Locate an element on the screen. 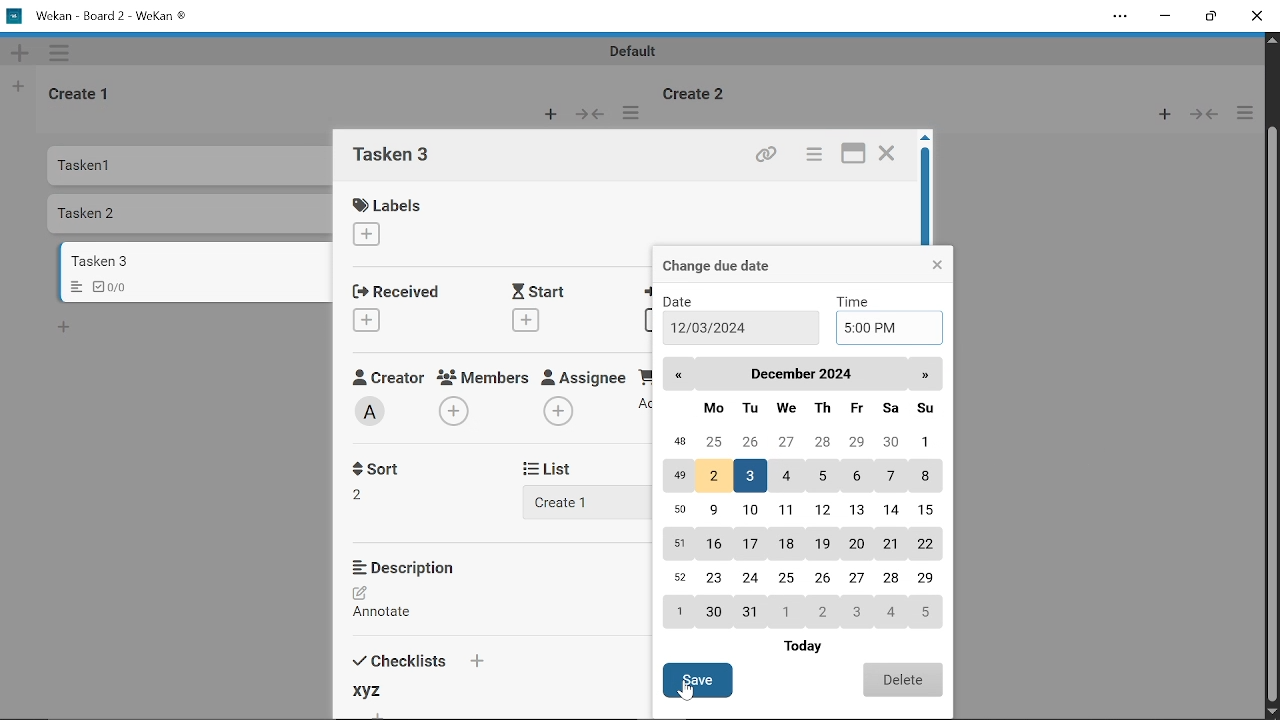  New is located at coordinates (19, 52).